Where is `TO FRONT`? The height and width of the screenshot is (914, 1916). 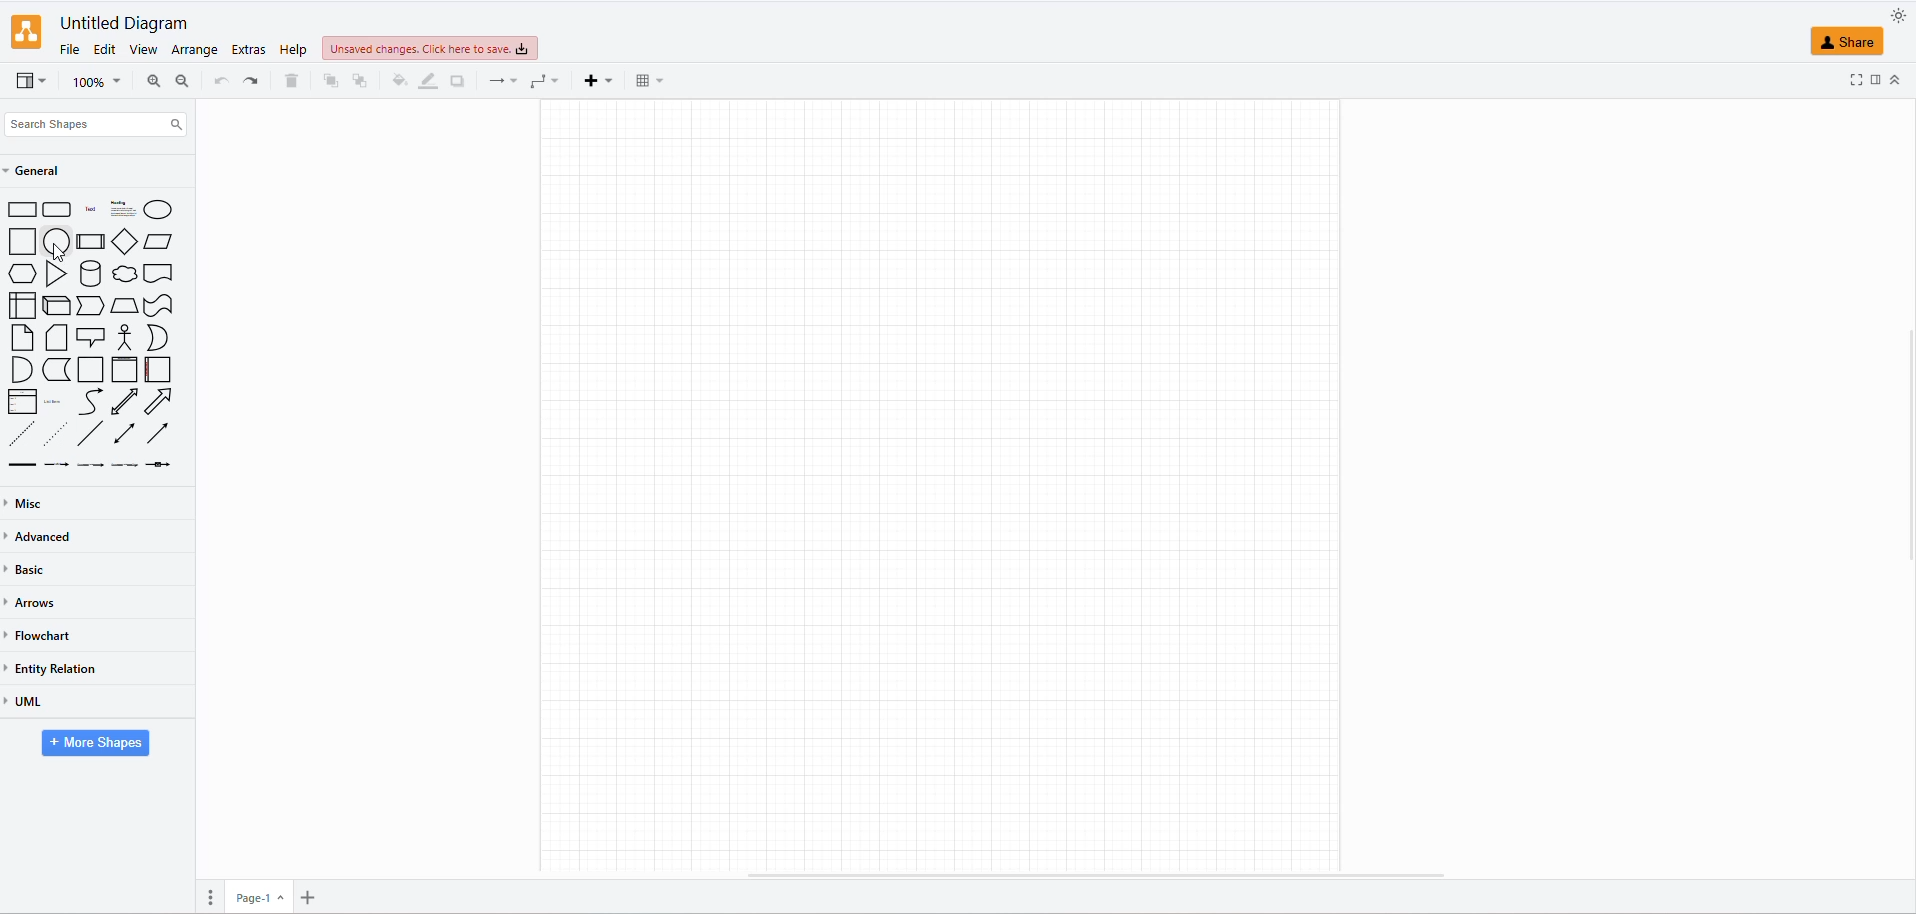 TO FRONT is located at coordinates (327, 81).